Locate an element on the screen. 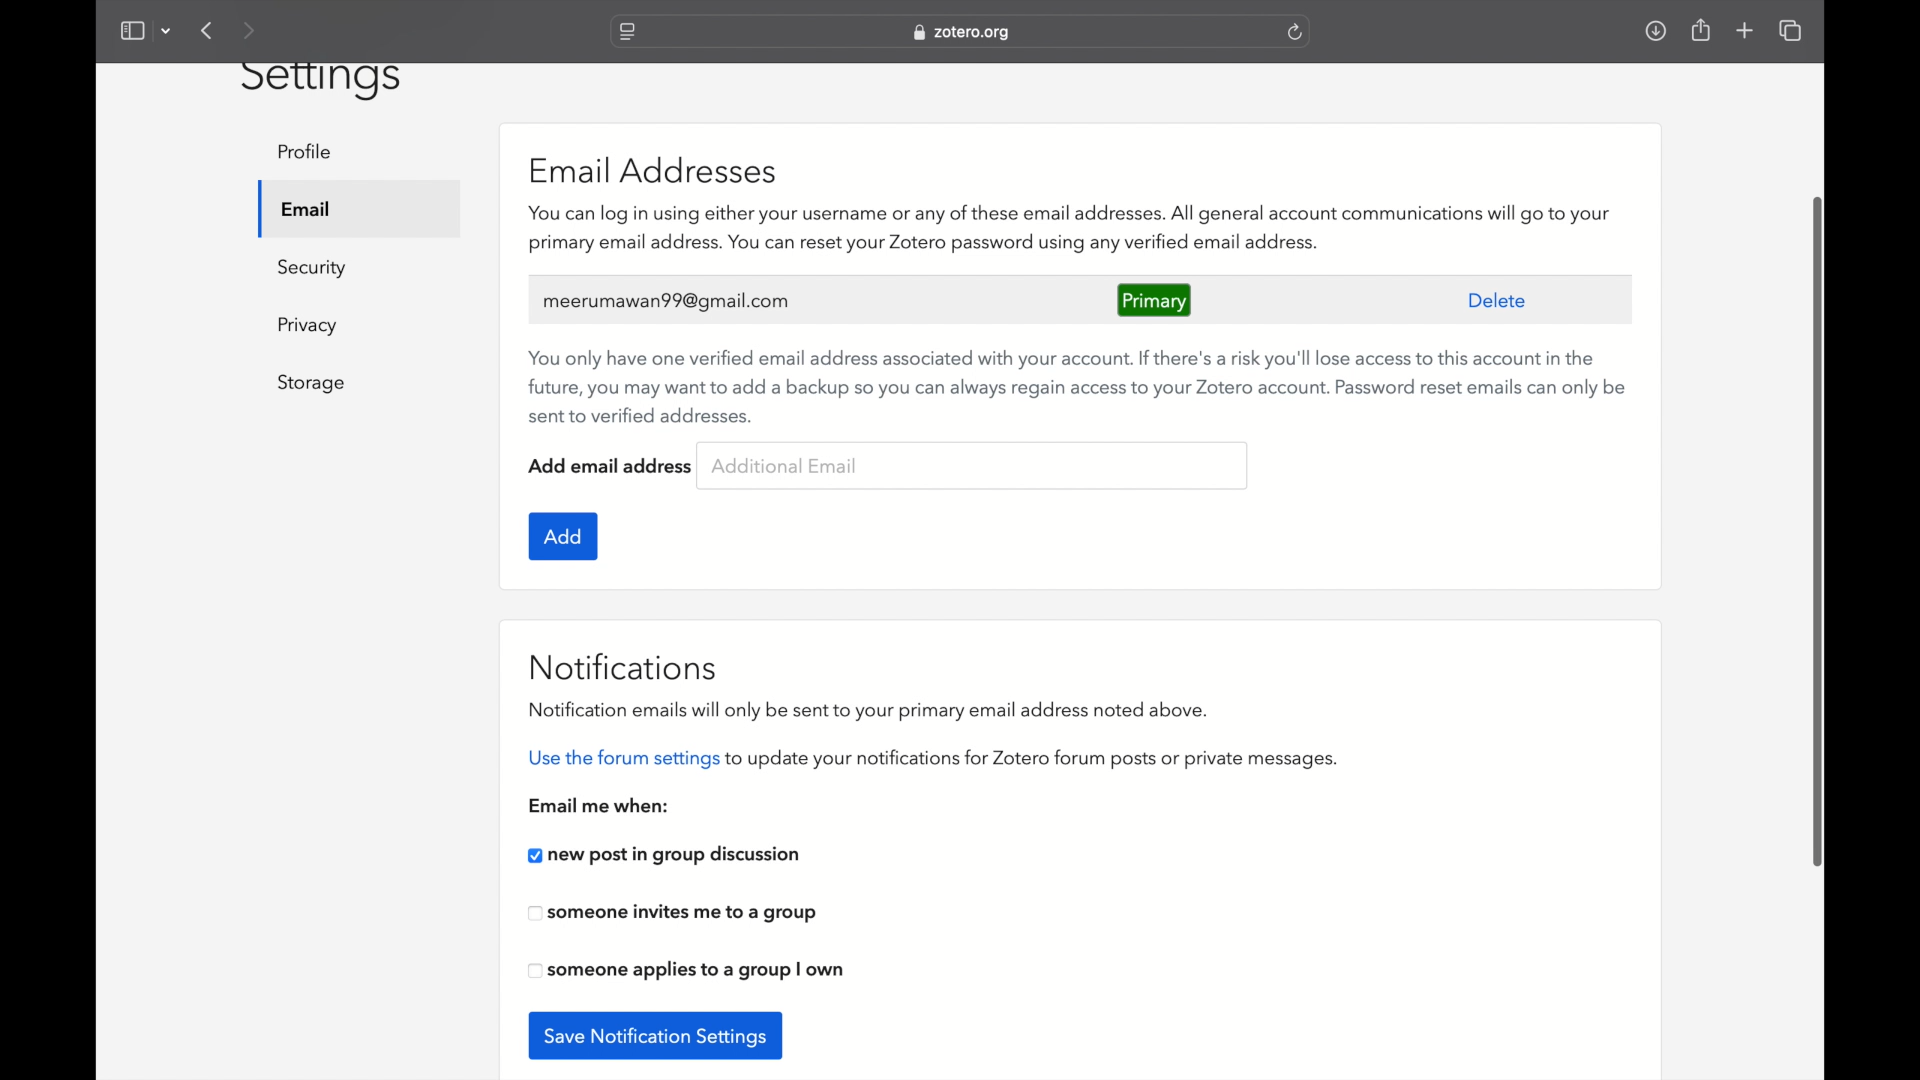 The image size is (1920, 1080). add is located at coordinates (565, 535).